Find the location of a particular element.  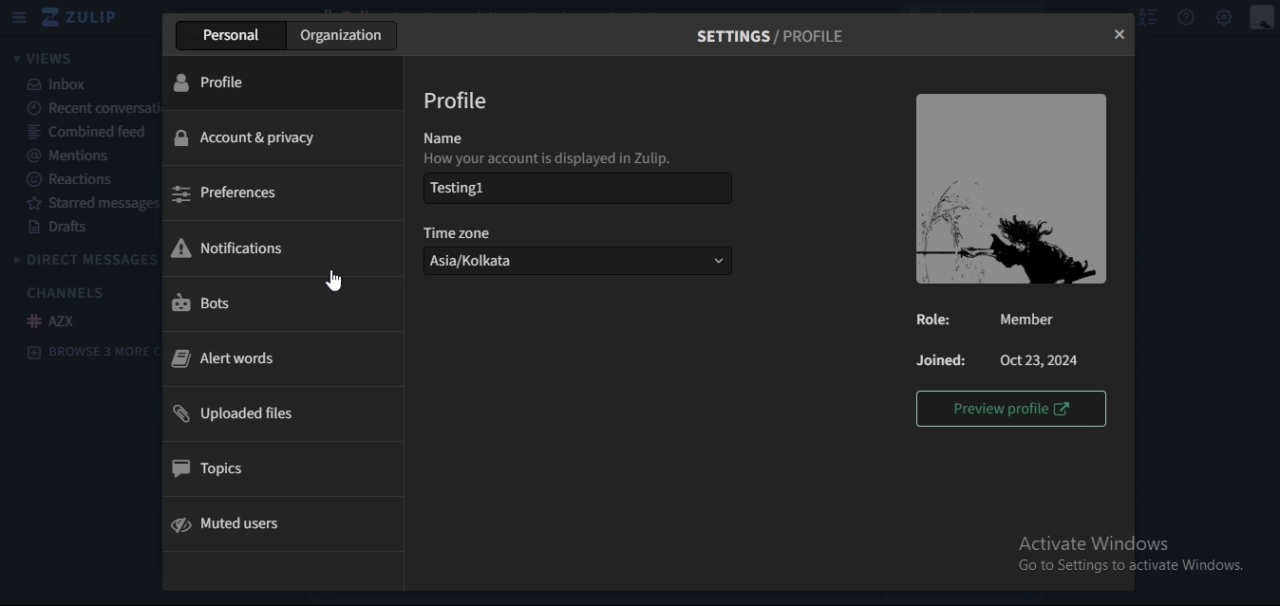

Role is located at coordinates (933, 315).